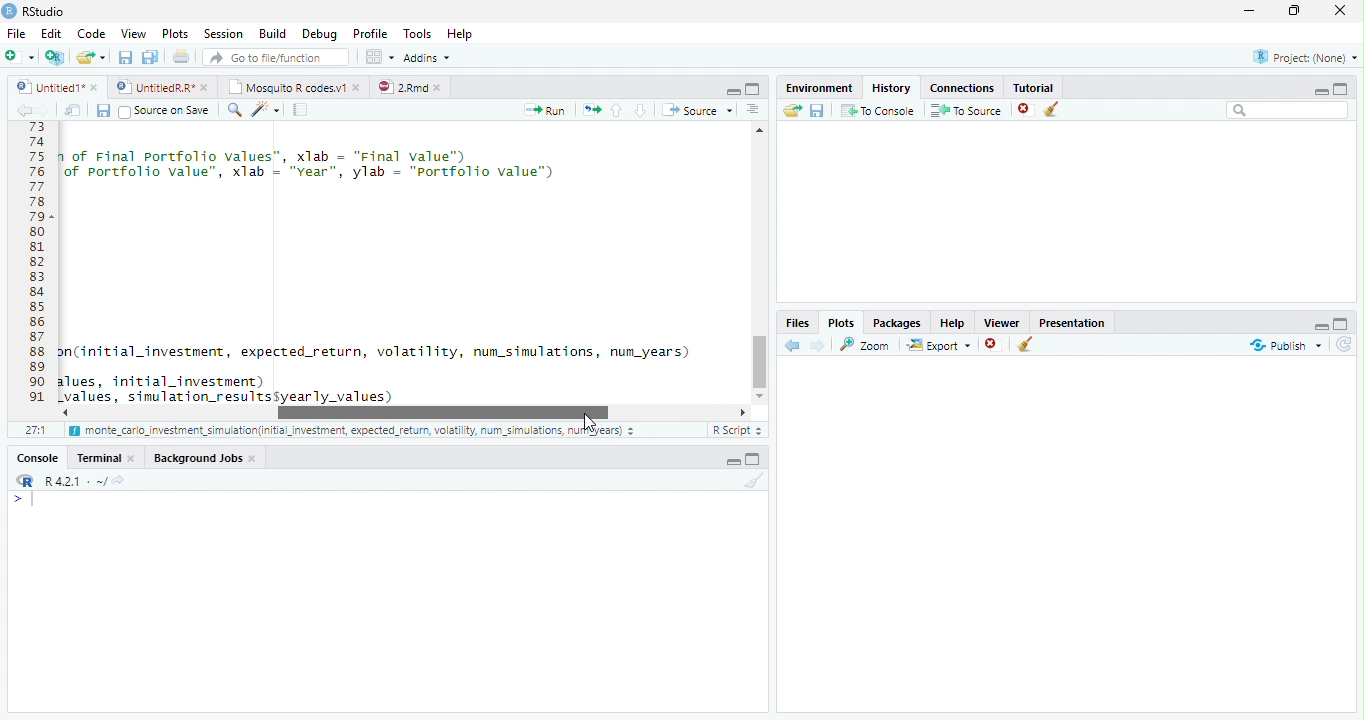  Describe the element at coordinates (181, 56) in the screenshot. I see `Print` at that location.